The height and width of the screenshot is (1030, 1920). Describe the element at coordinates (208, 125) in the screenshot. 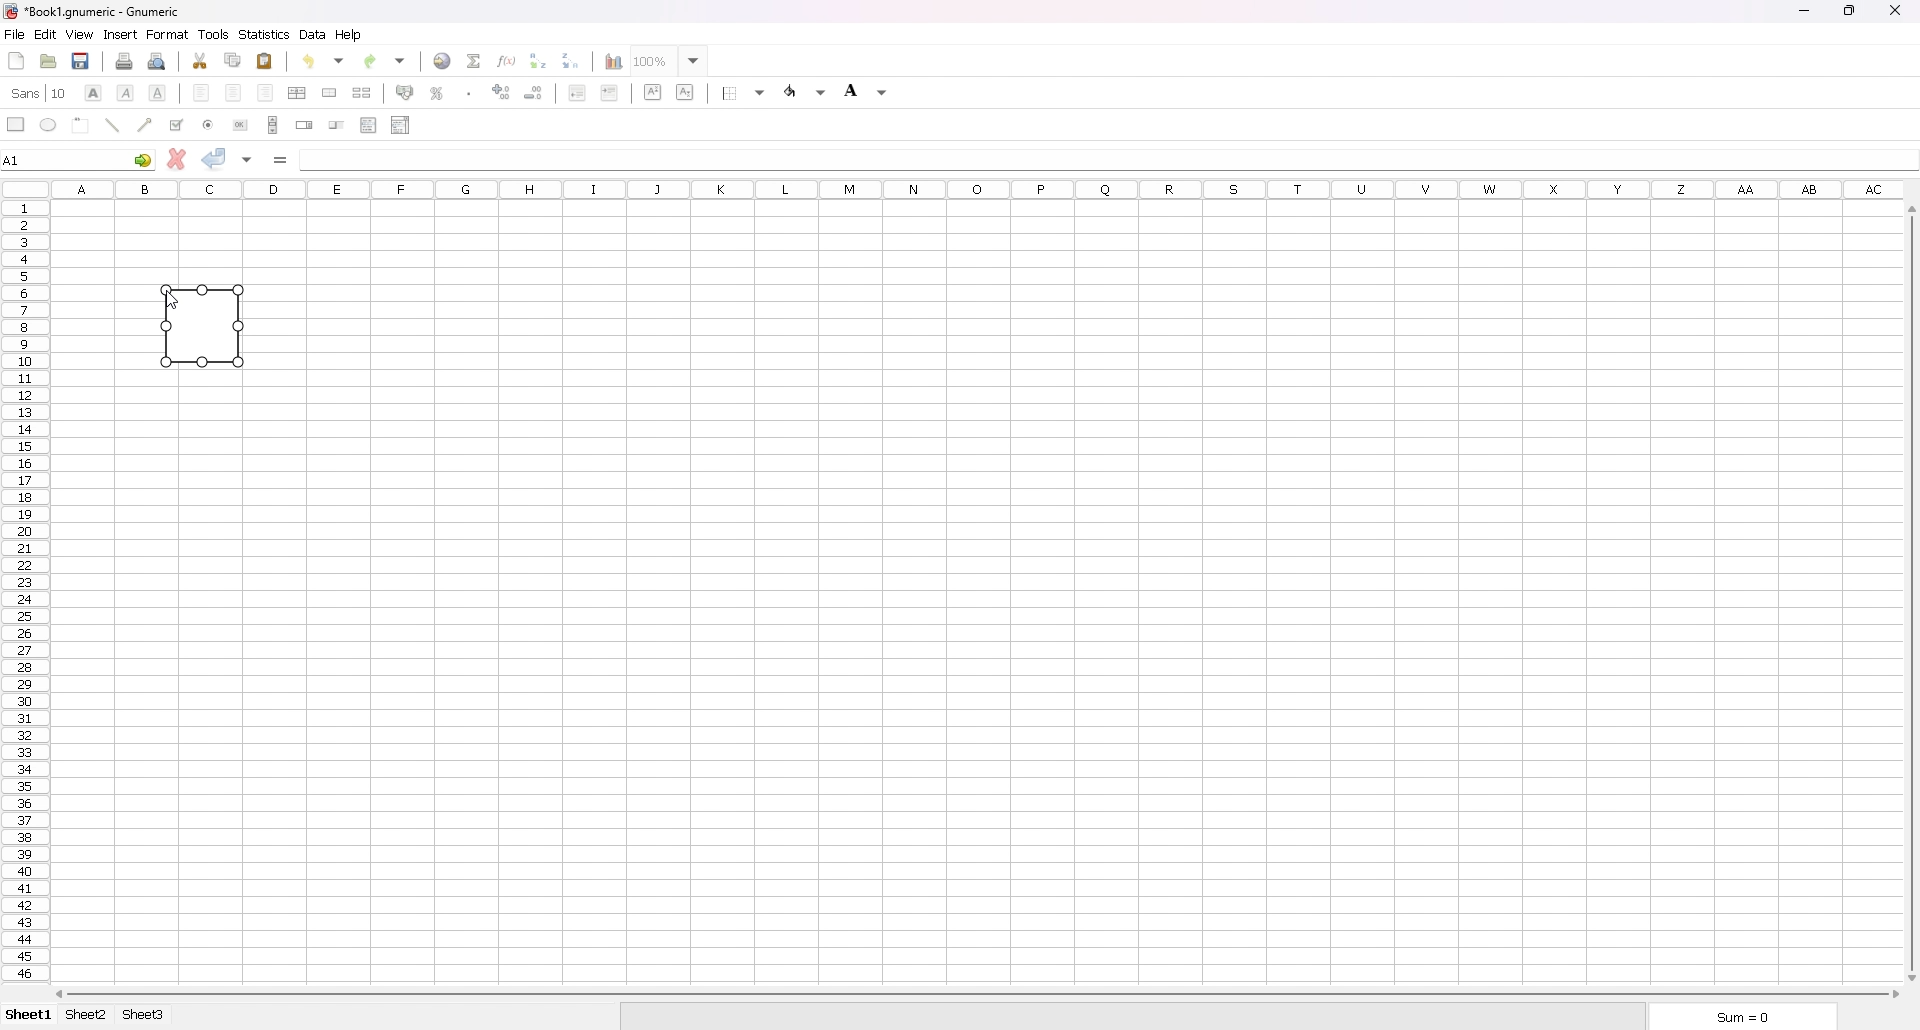

I see `radio button` at that location.